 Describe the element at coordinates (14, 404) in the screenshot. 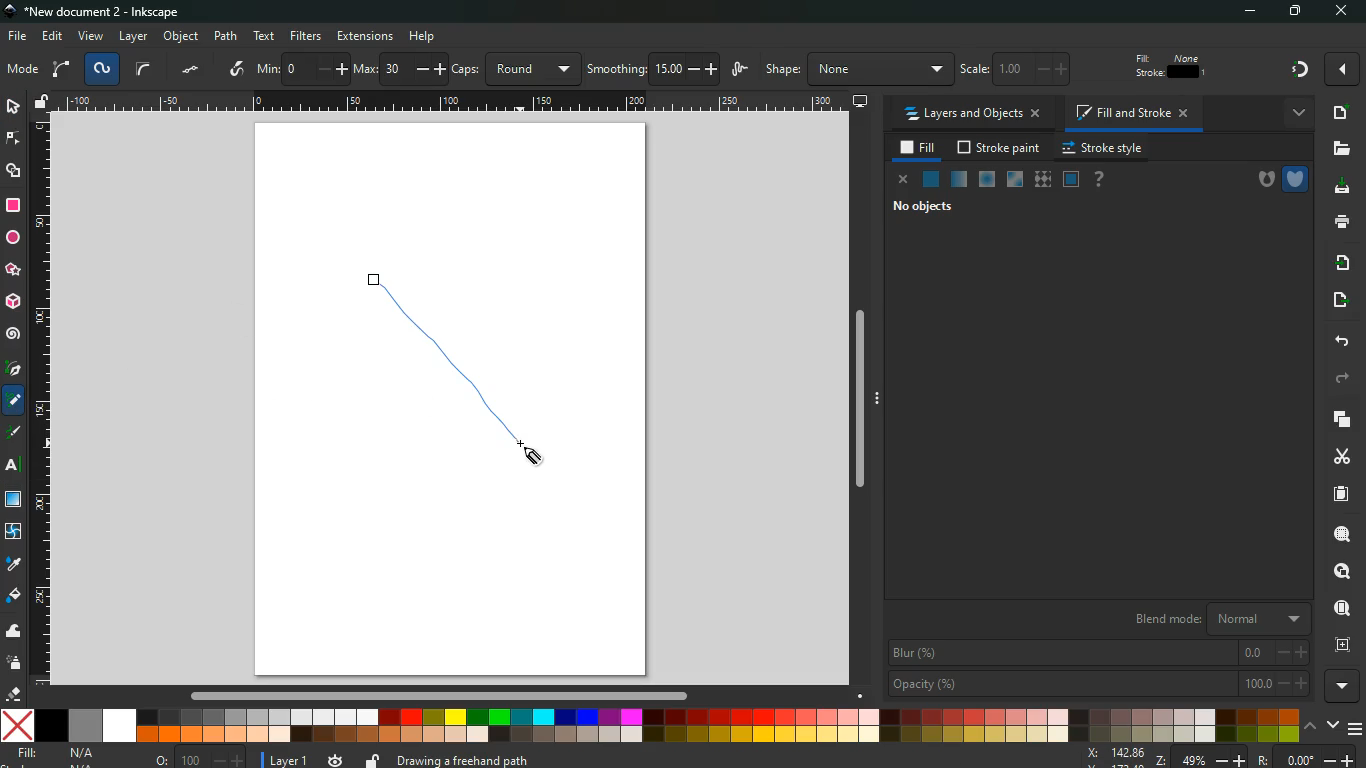

I see `pencil tool` at that location.